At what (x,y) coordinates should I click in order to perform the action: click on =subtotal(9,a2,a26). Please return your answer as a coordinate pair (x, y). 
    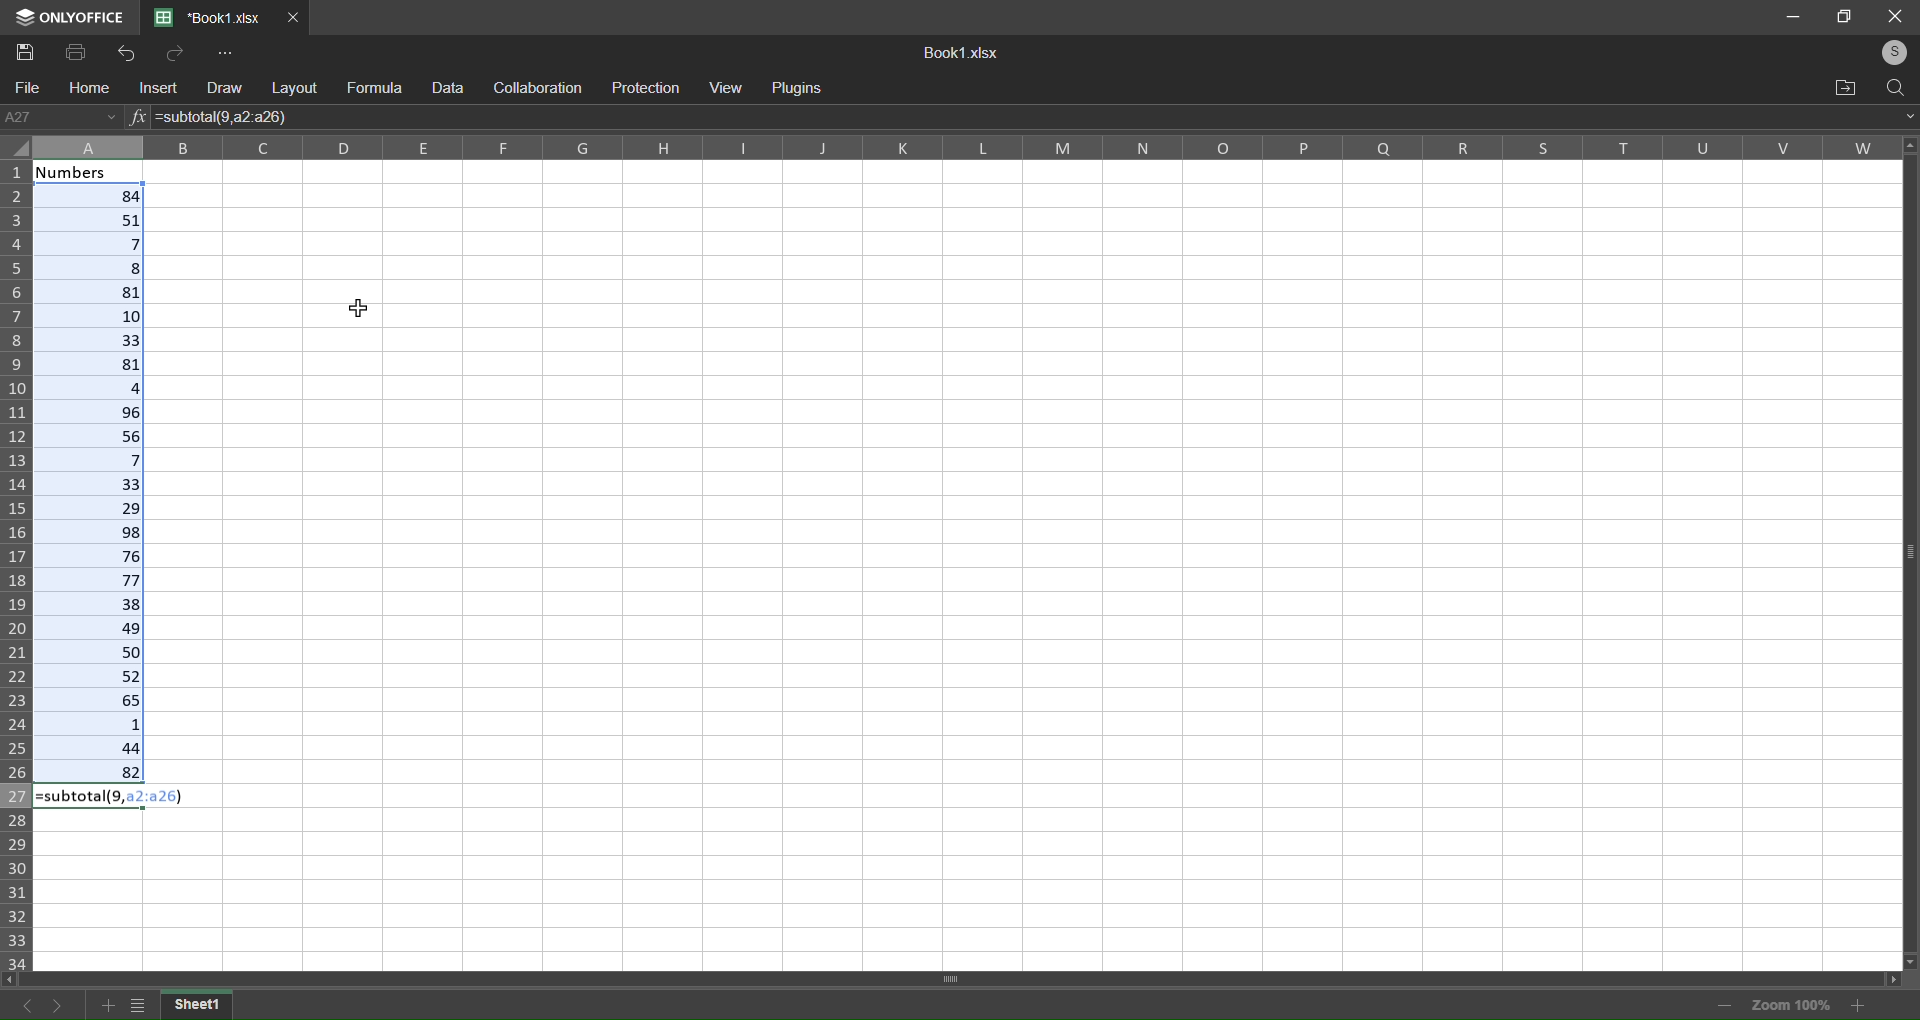
    Looking at the image, I should click on (228, 117).